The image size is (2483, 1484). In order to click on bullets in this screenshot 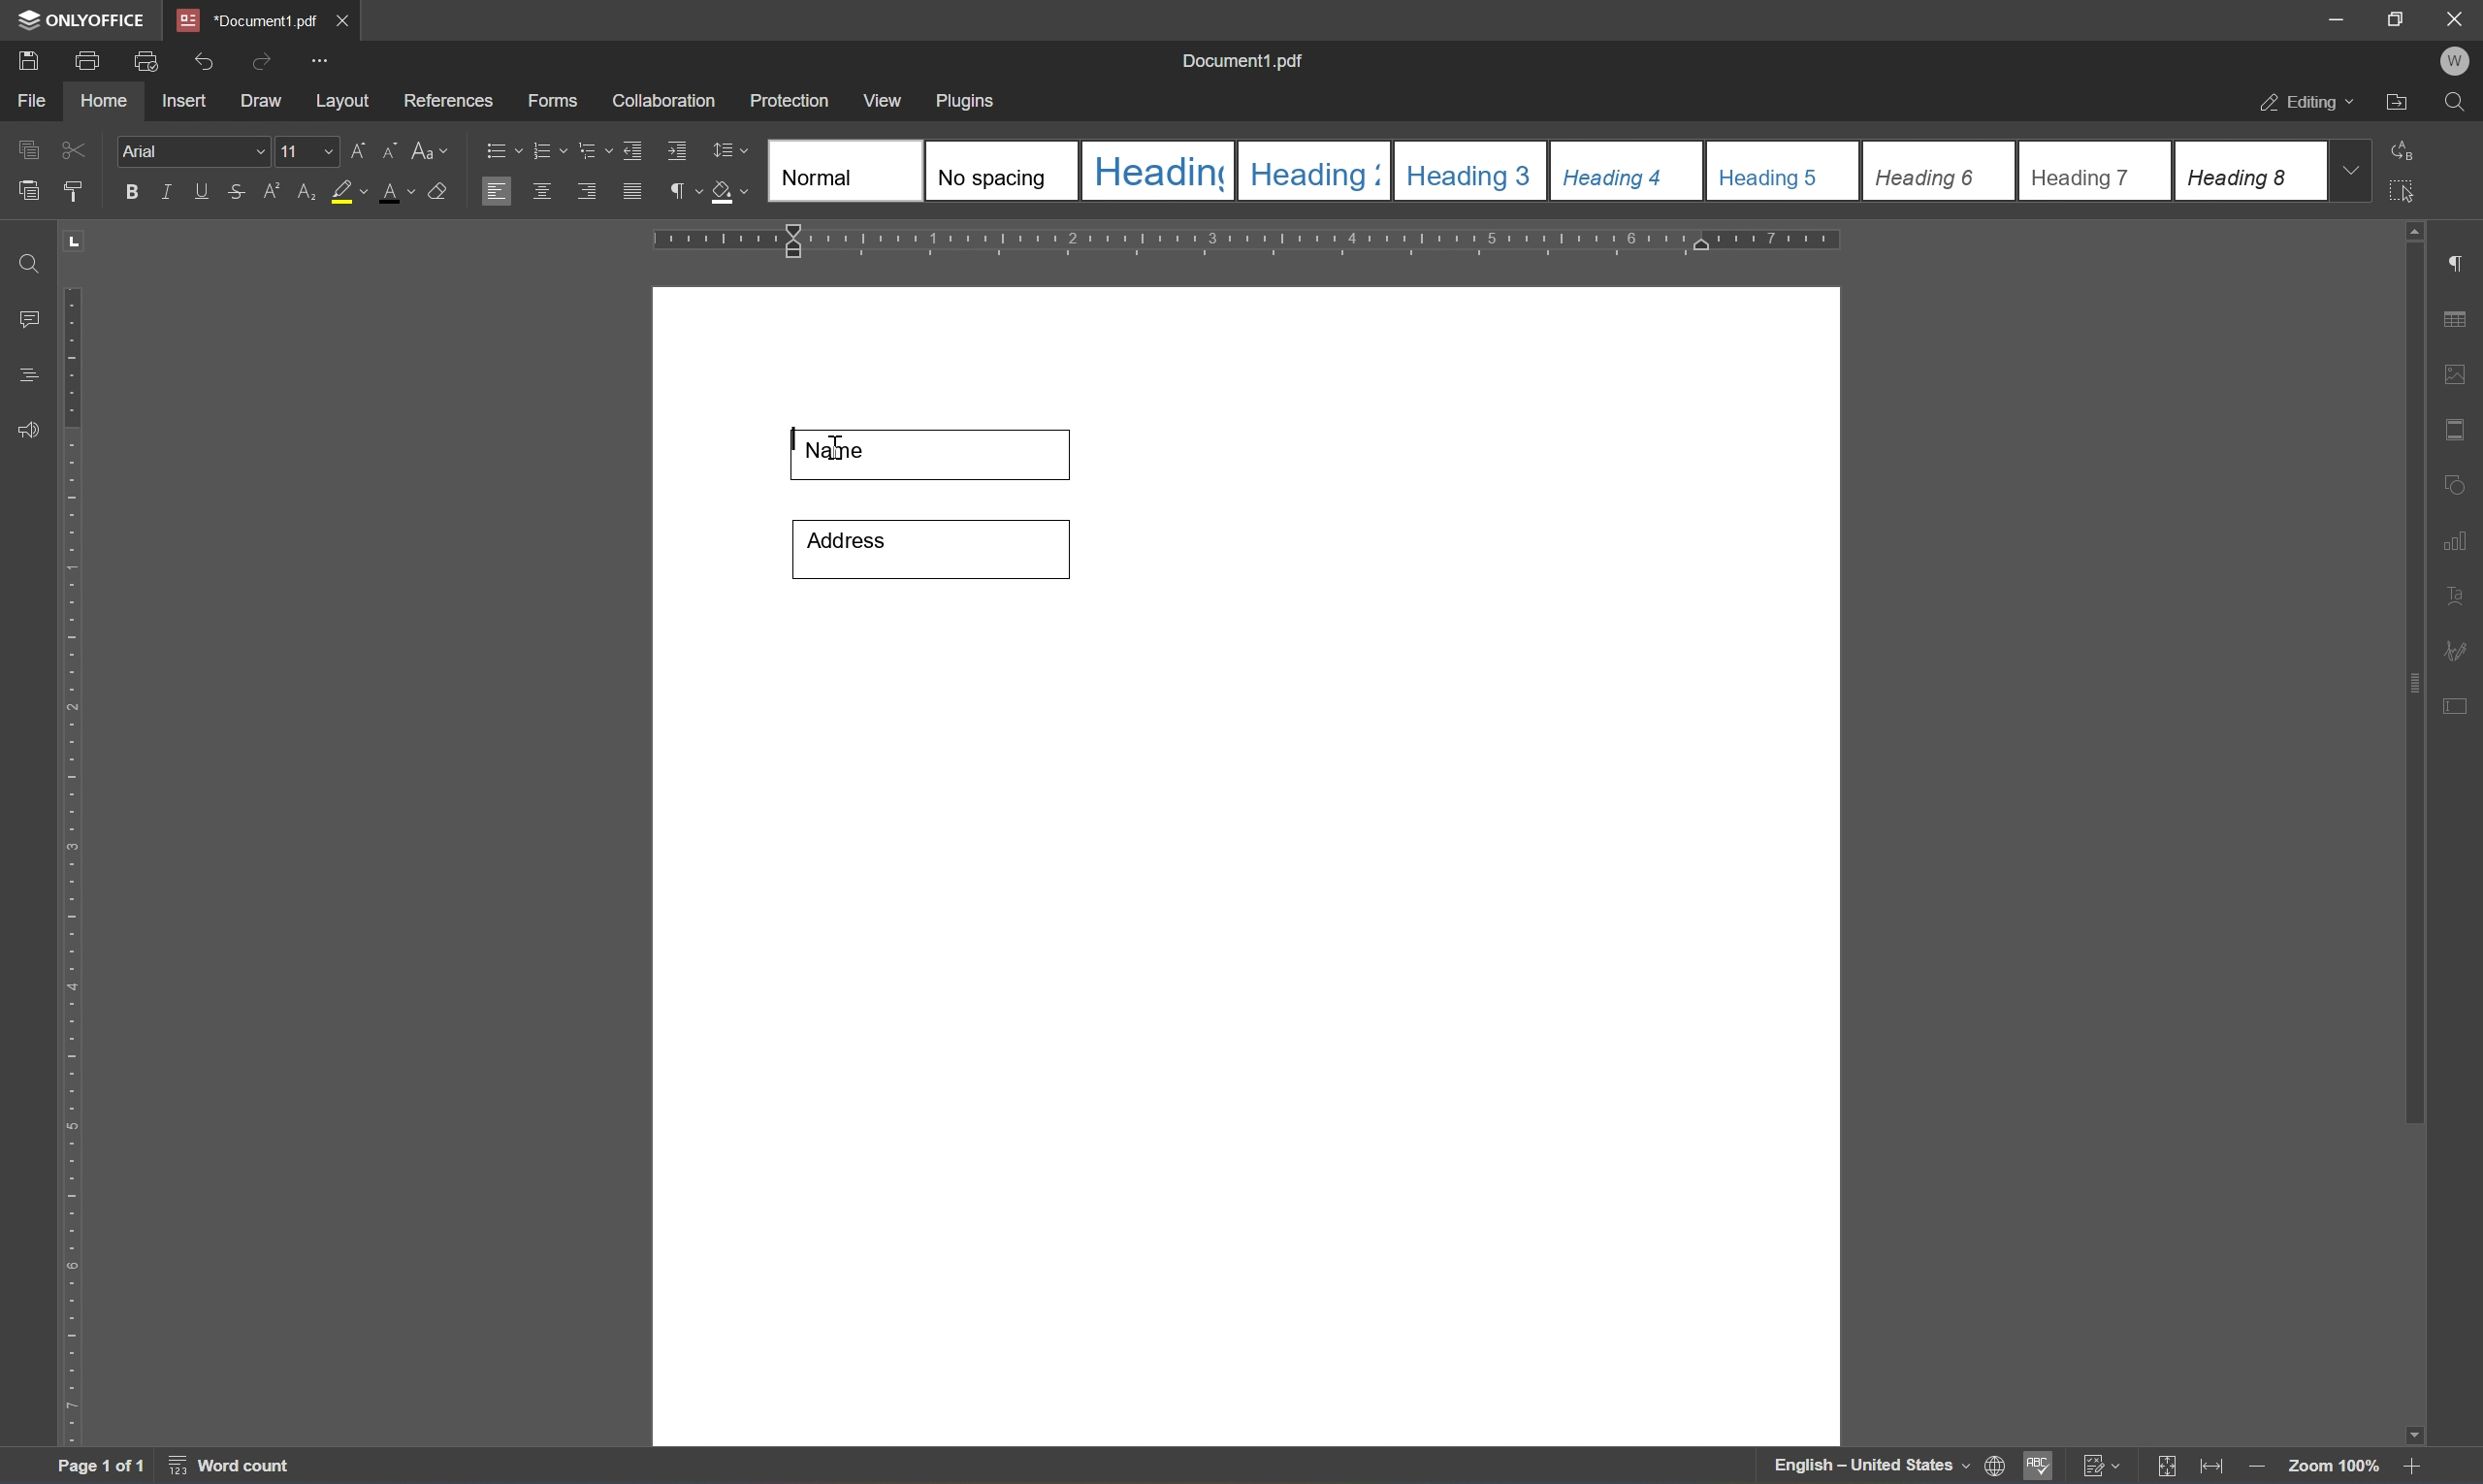, I will do `click(498, 149)`.